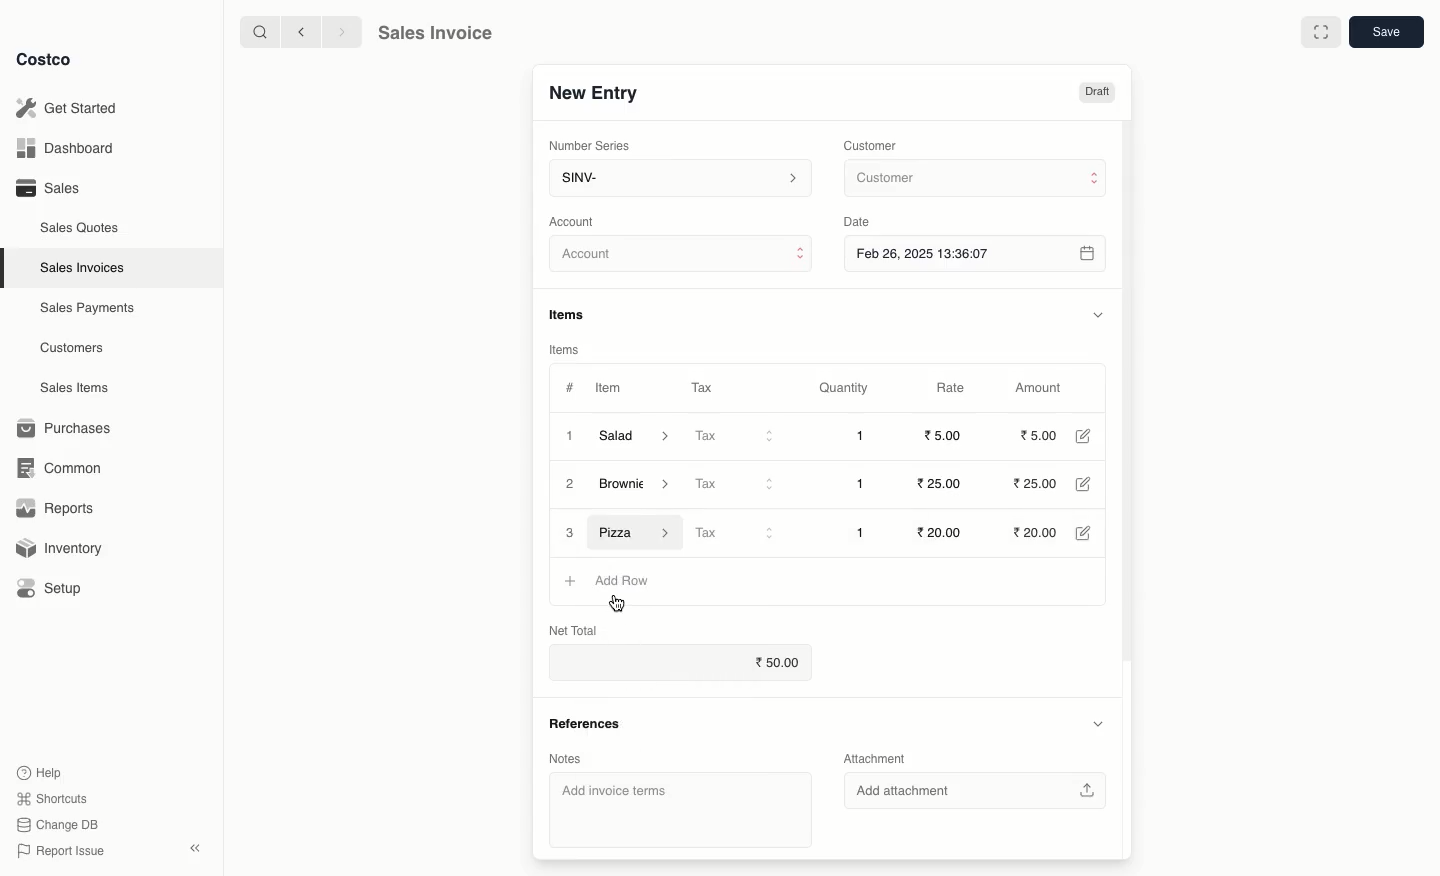 This screenshot has height=876, width=1440. I want to click on Item, so click(611, 390).